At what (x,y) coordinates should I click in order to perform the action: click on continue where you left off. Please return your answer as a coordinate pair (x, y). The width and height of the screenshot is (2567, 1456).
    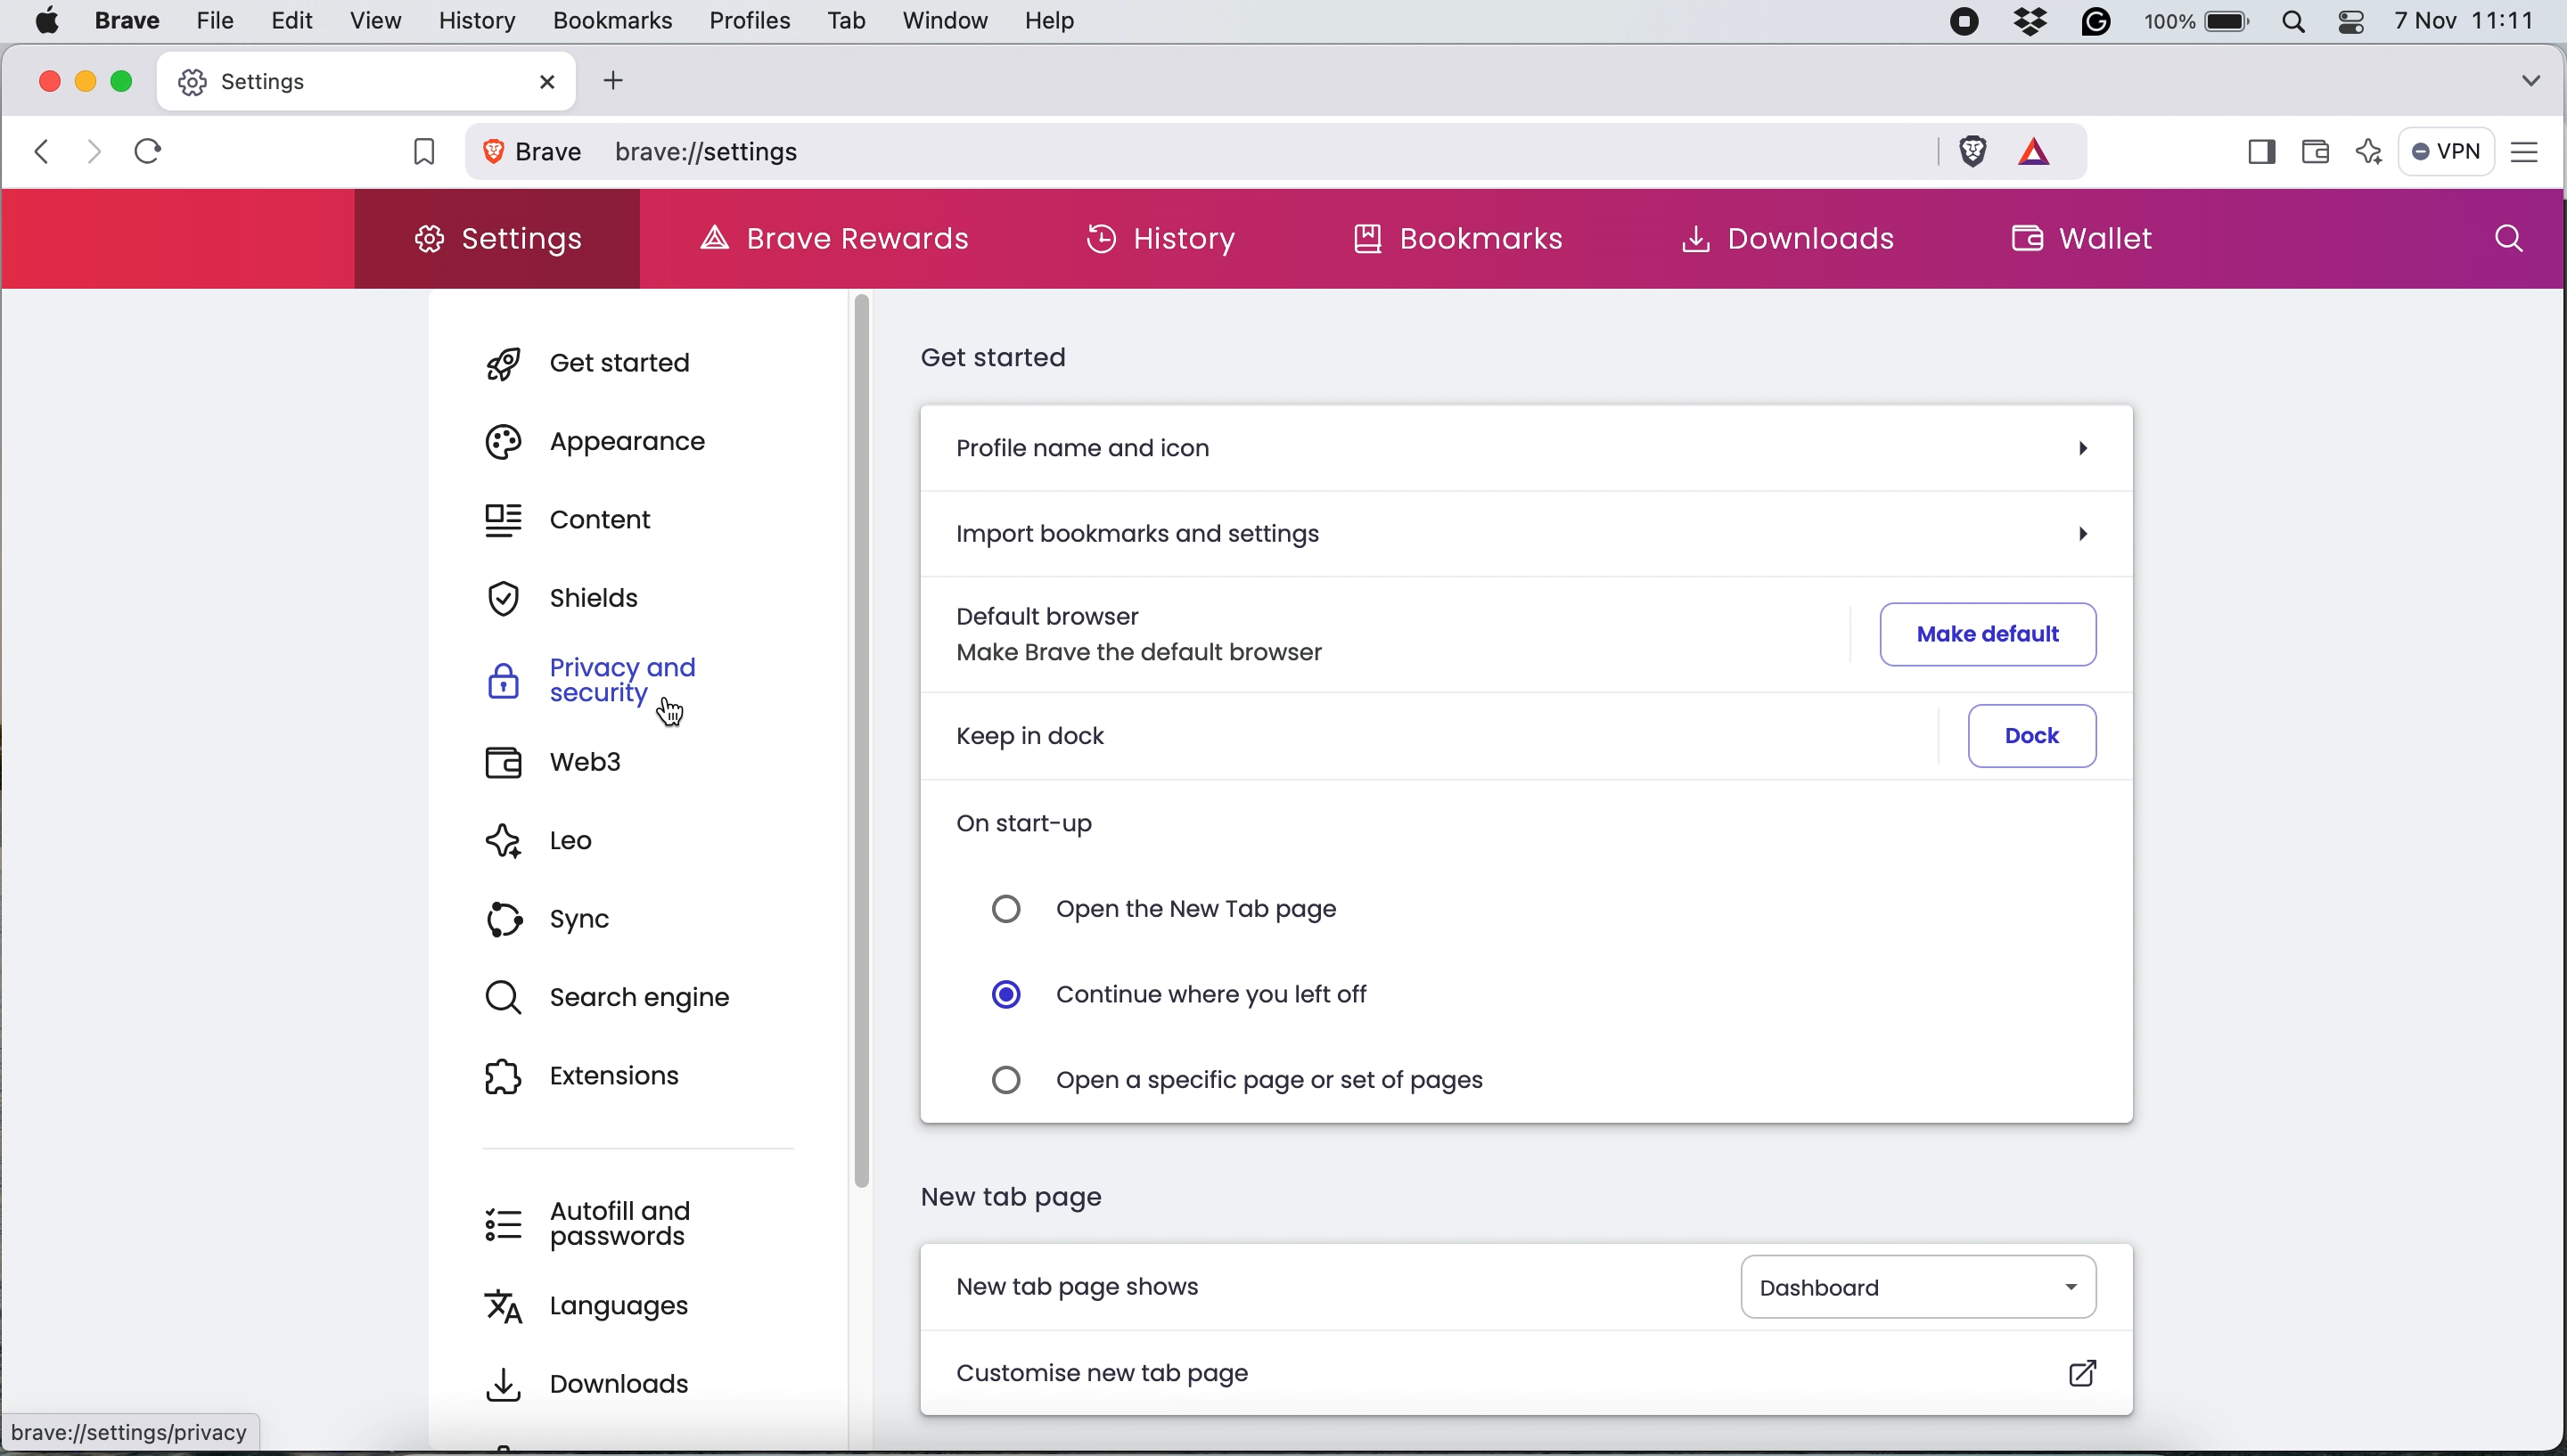
    Looking at the image, I should click on (1200, 990).